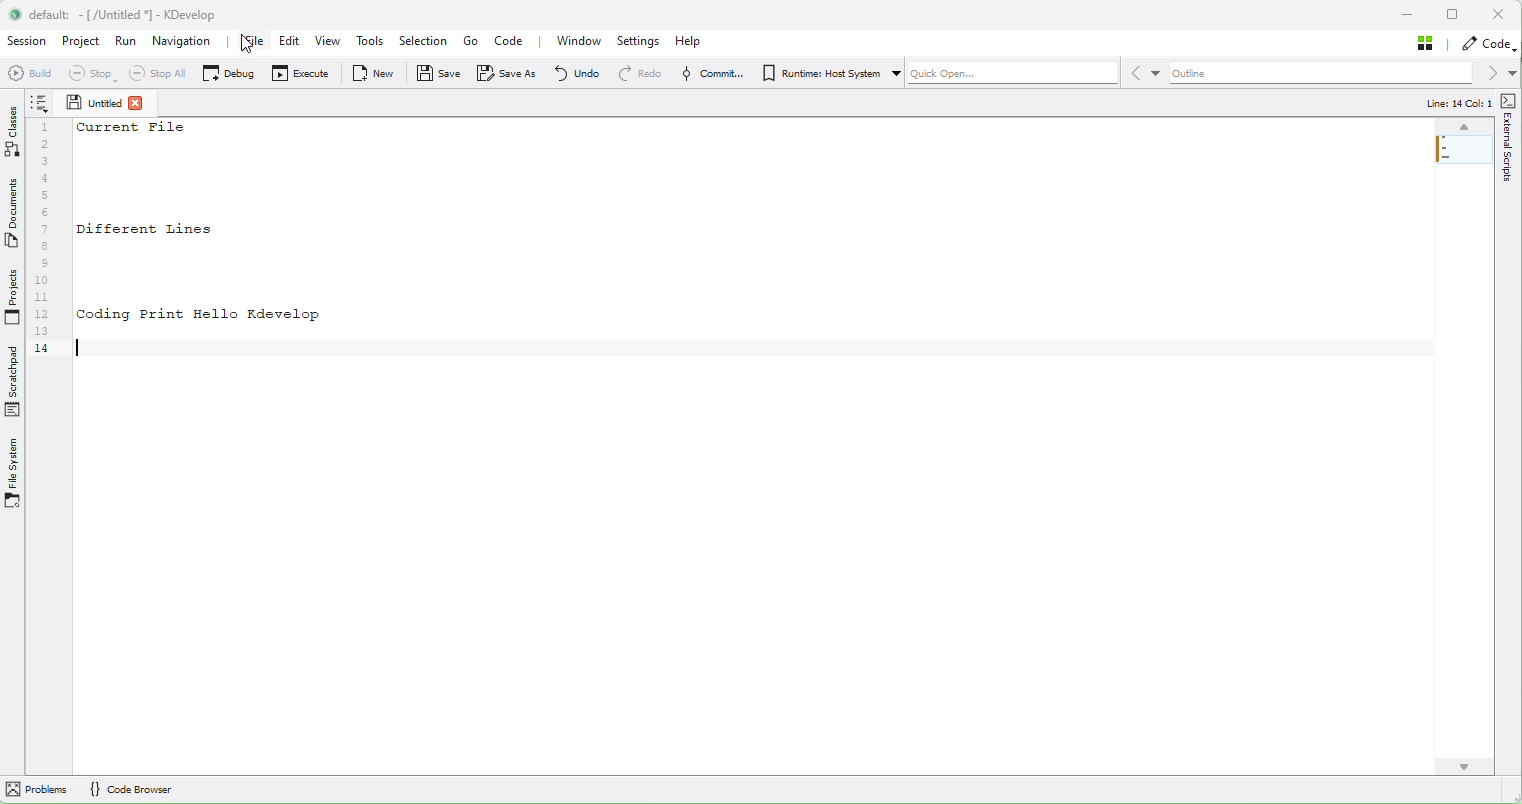 This screenshot has width=1522, height=804. I want to click on Commit, so click(707, 74).